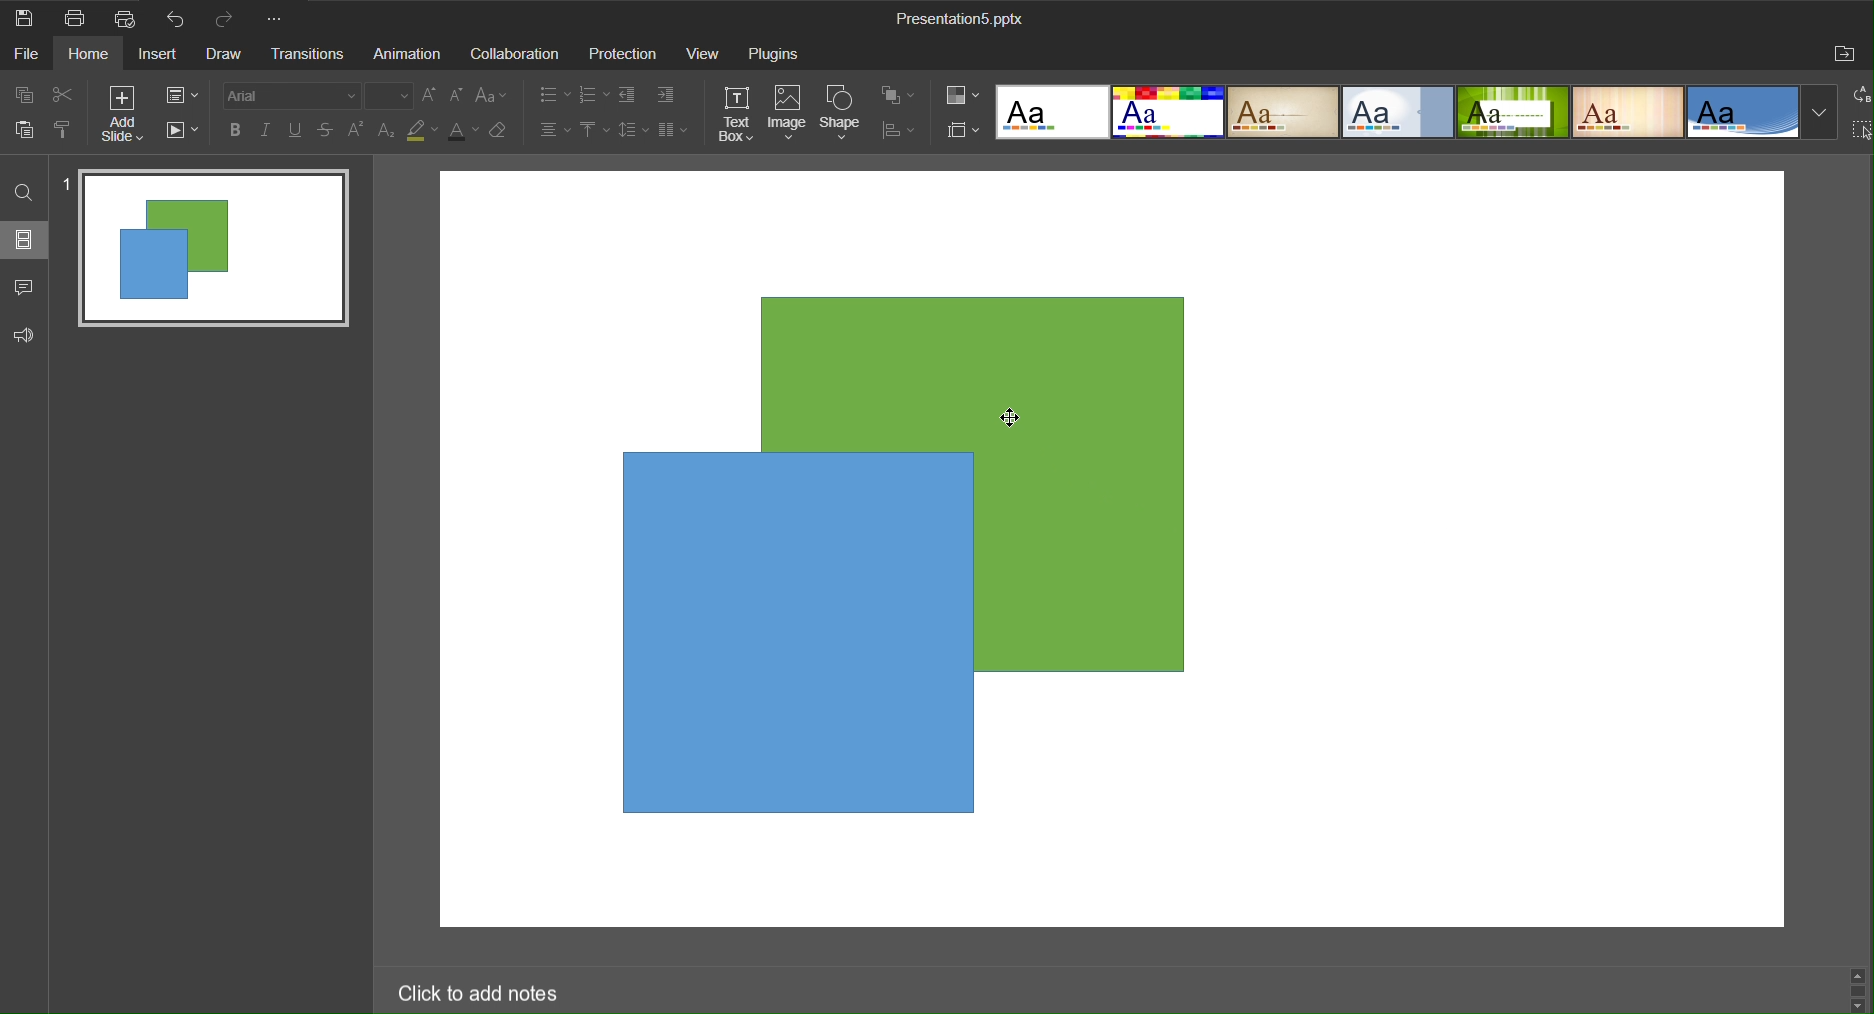  Describe the element at coordinates (594, 132) in the screenshot. I see `Vertical Align` at that location.